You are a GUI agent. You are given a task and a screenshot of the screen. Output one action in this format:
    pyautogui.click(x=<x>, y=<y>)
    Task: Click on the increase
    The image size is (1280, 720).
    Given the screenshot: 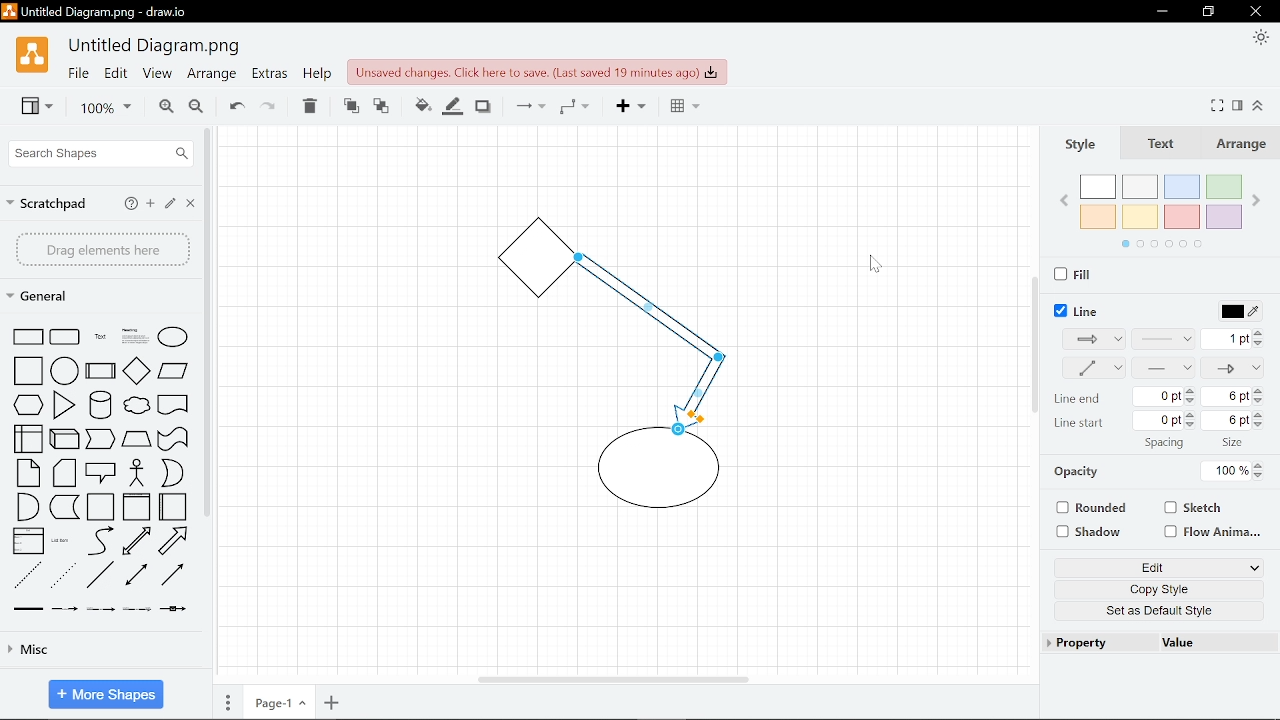 What is the action you would take?
    pyautogui.click(x=1190, y=417)
    